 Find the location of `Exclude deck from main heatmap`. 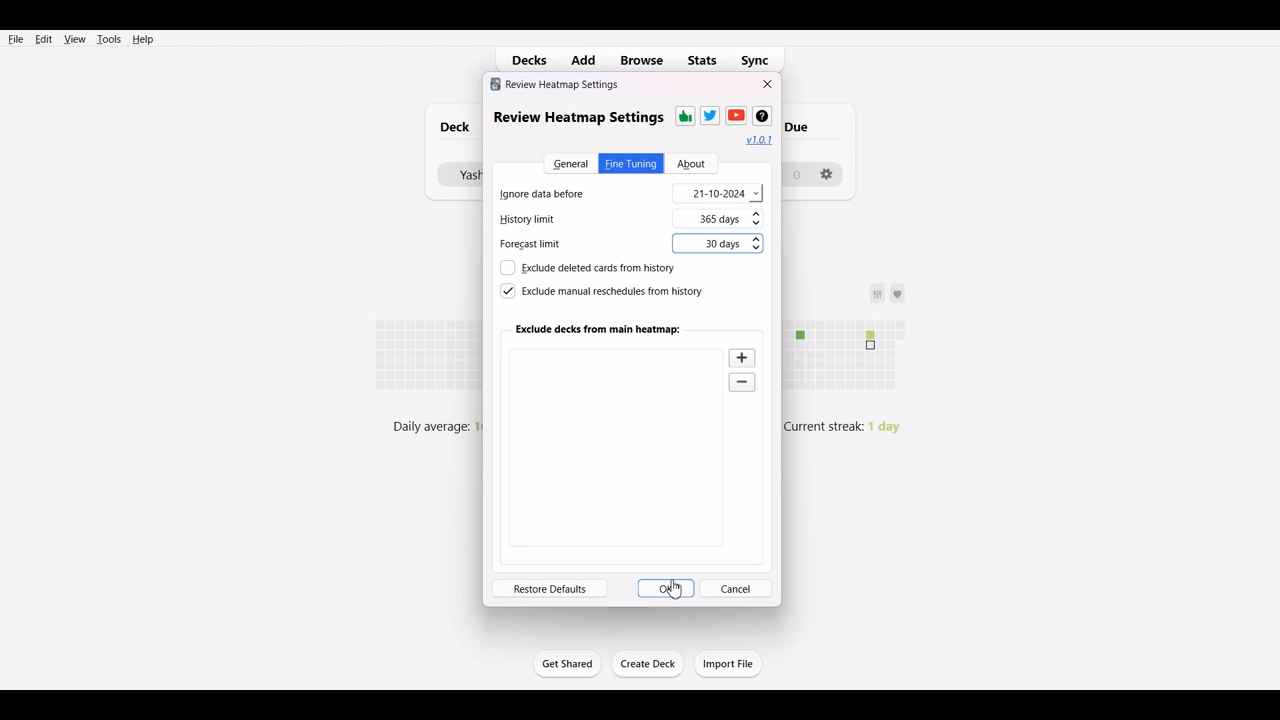

Exclude deck from main heatmap is located at coordinates (599, 329).